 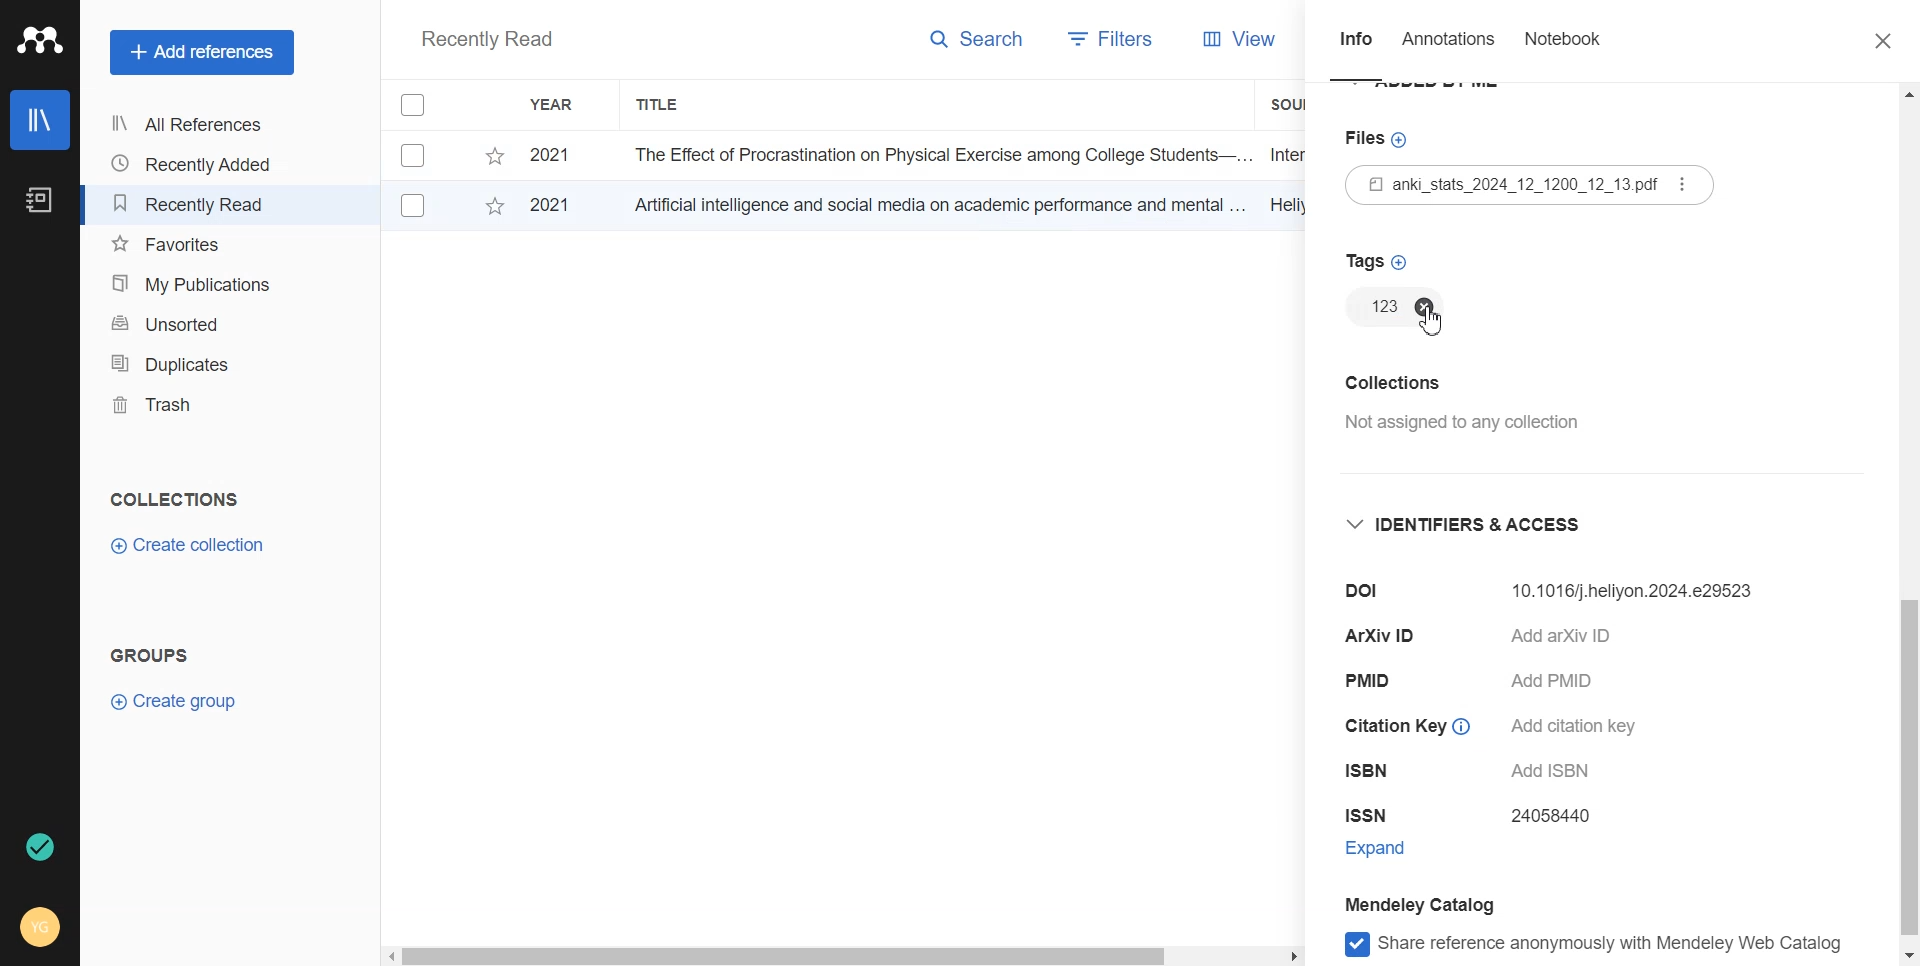 I want to click on Starred, so click(x=494, y=210).